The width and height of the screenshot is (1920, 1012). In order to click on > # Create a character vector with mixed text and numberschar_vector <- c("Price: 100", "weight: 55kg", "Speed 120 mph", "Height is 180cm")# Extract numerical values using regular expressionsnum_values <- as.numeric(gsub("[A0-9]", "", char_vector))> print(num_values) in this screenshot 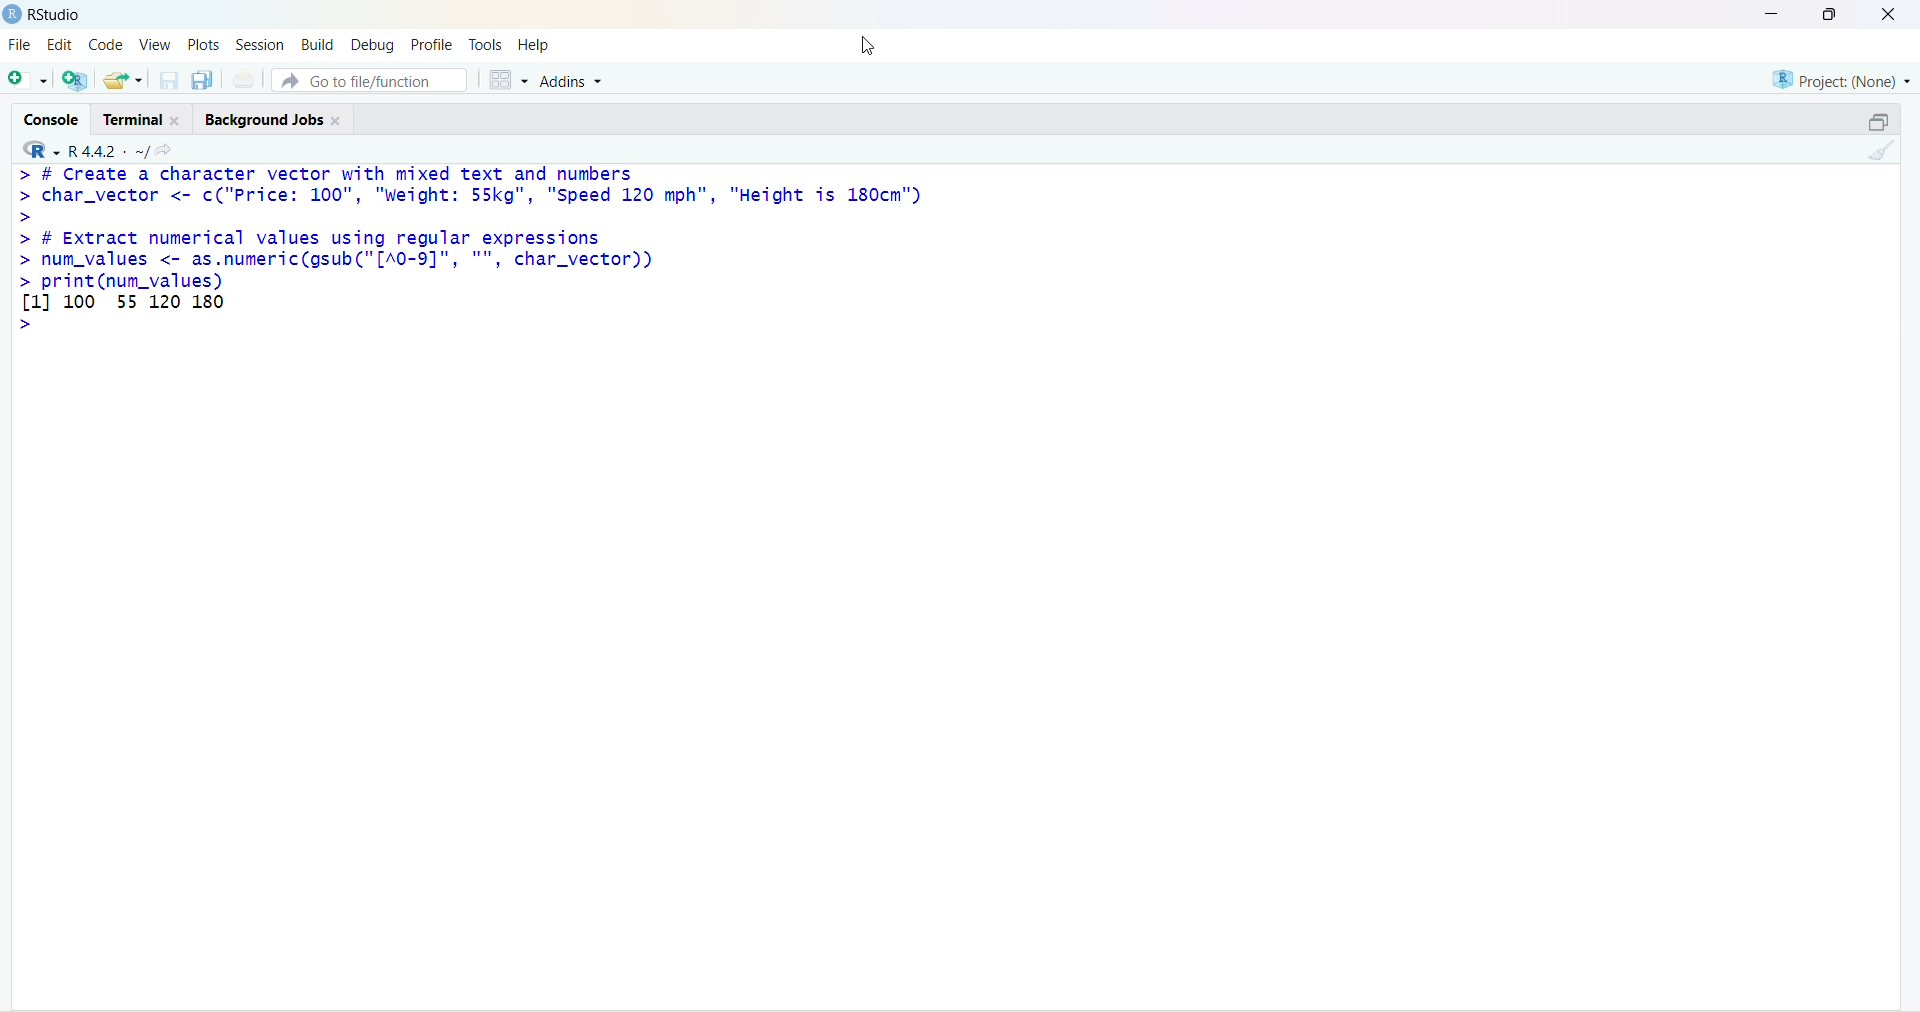, I will do `click(473, 228)`.